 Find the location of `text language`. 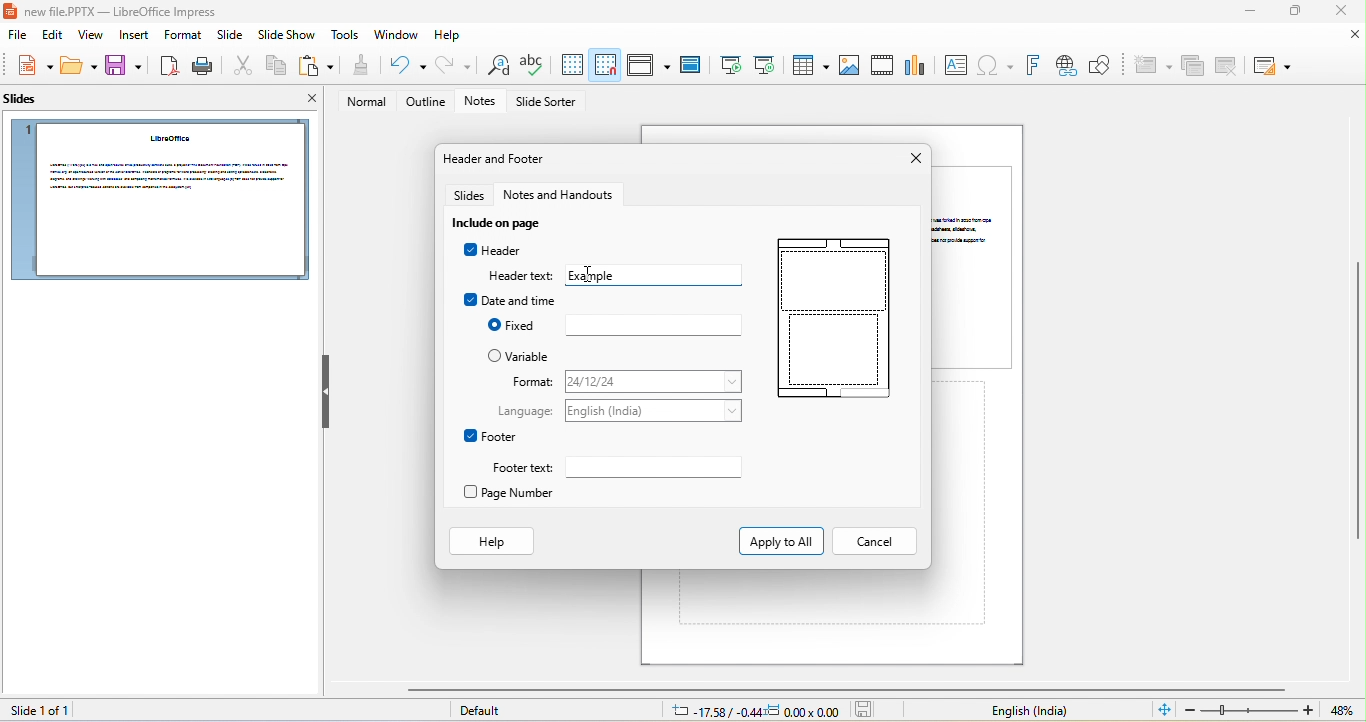

text language is located at coordinates (1029, 711).